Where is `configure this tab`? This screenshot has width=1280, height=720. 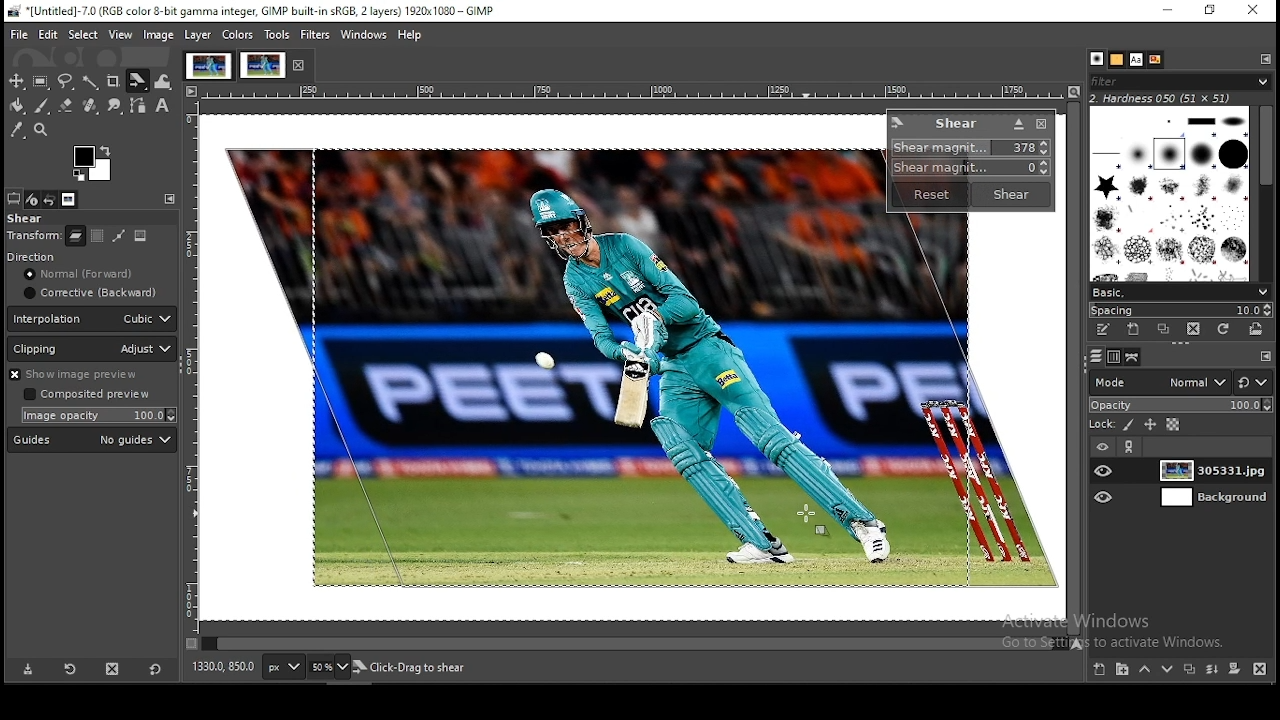 configure this tab is located at coordinates (169, 199).